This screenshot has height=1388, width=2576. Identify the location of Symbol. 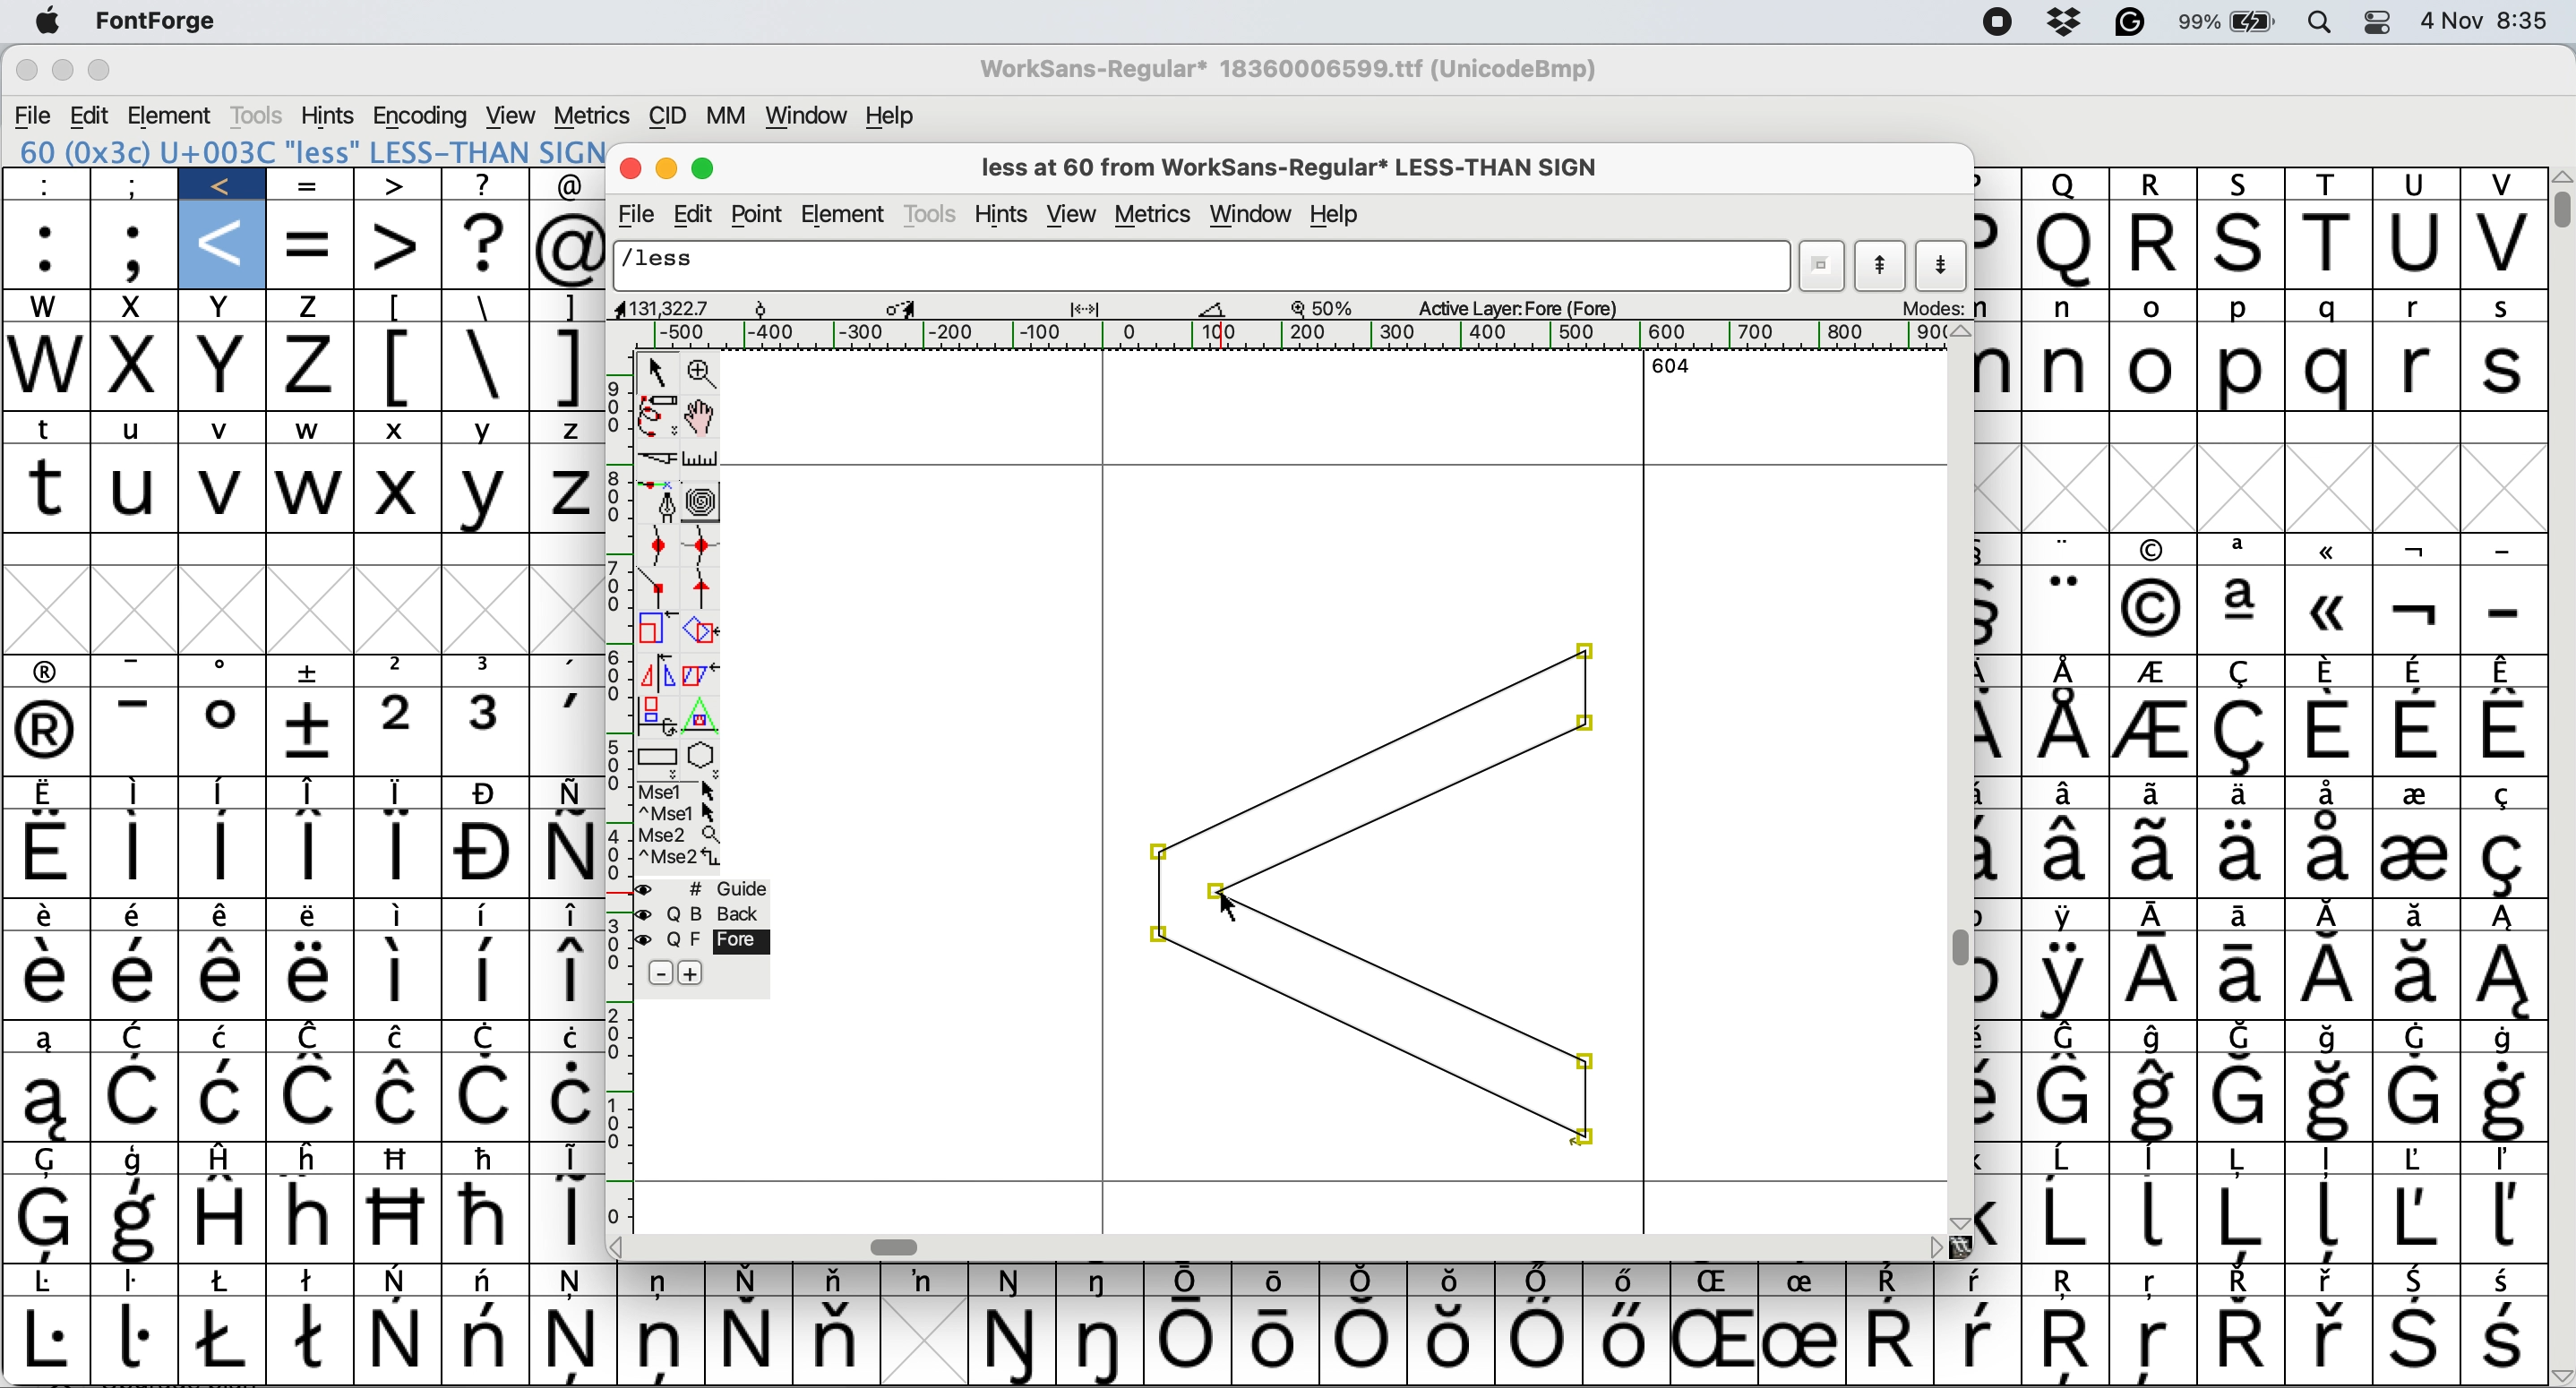
(1195, 1279).